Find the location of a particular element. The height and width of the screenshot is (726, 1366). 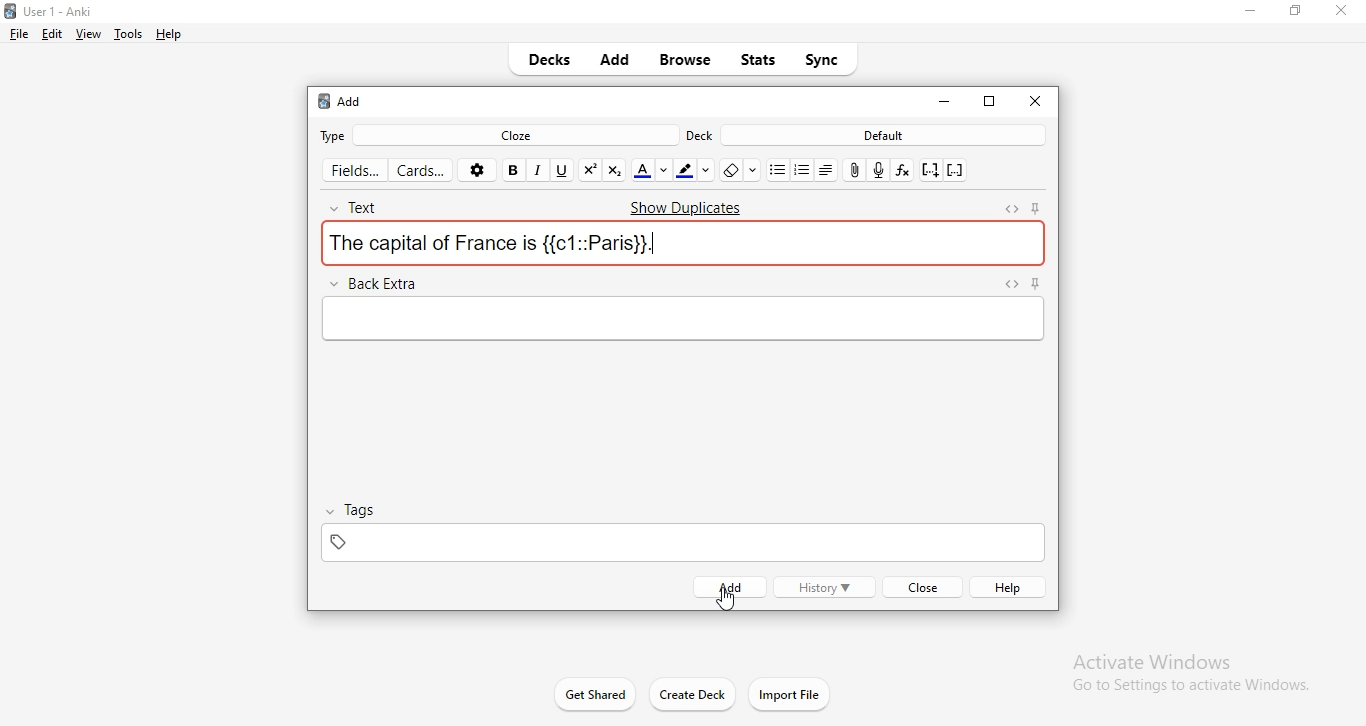

help is located at coordinates (170, 35).